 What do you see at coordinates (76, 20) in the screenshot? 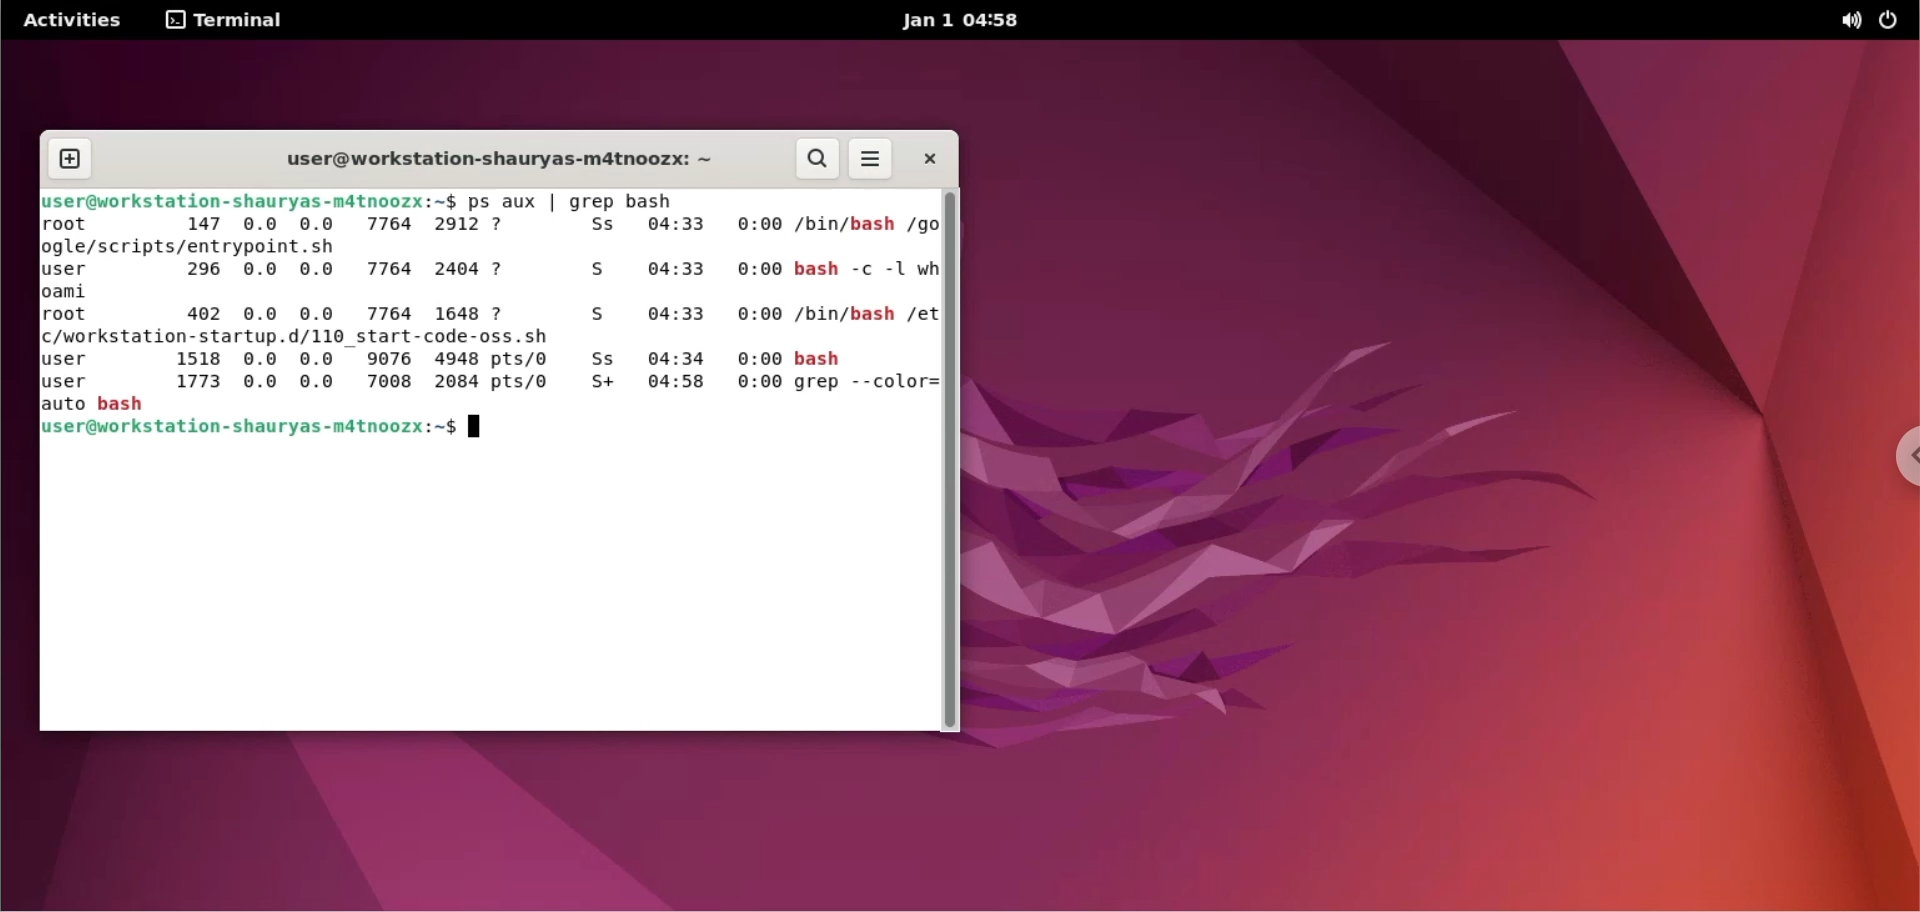
I see `Activities` at bounding box center [76, 20].